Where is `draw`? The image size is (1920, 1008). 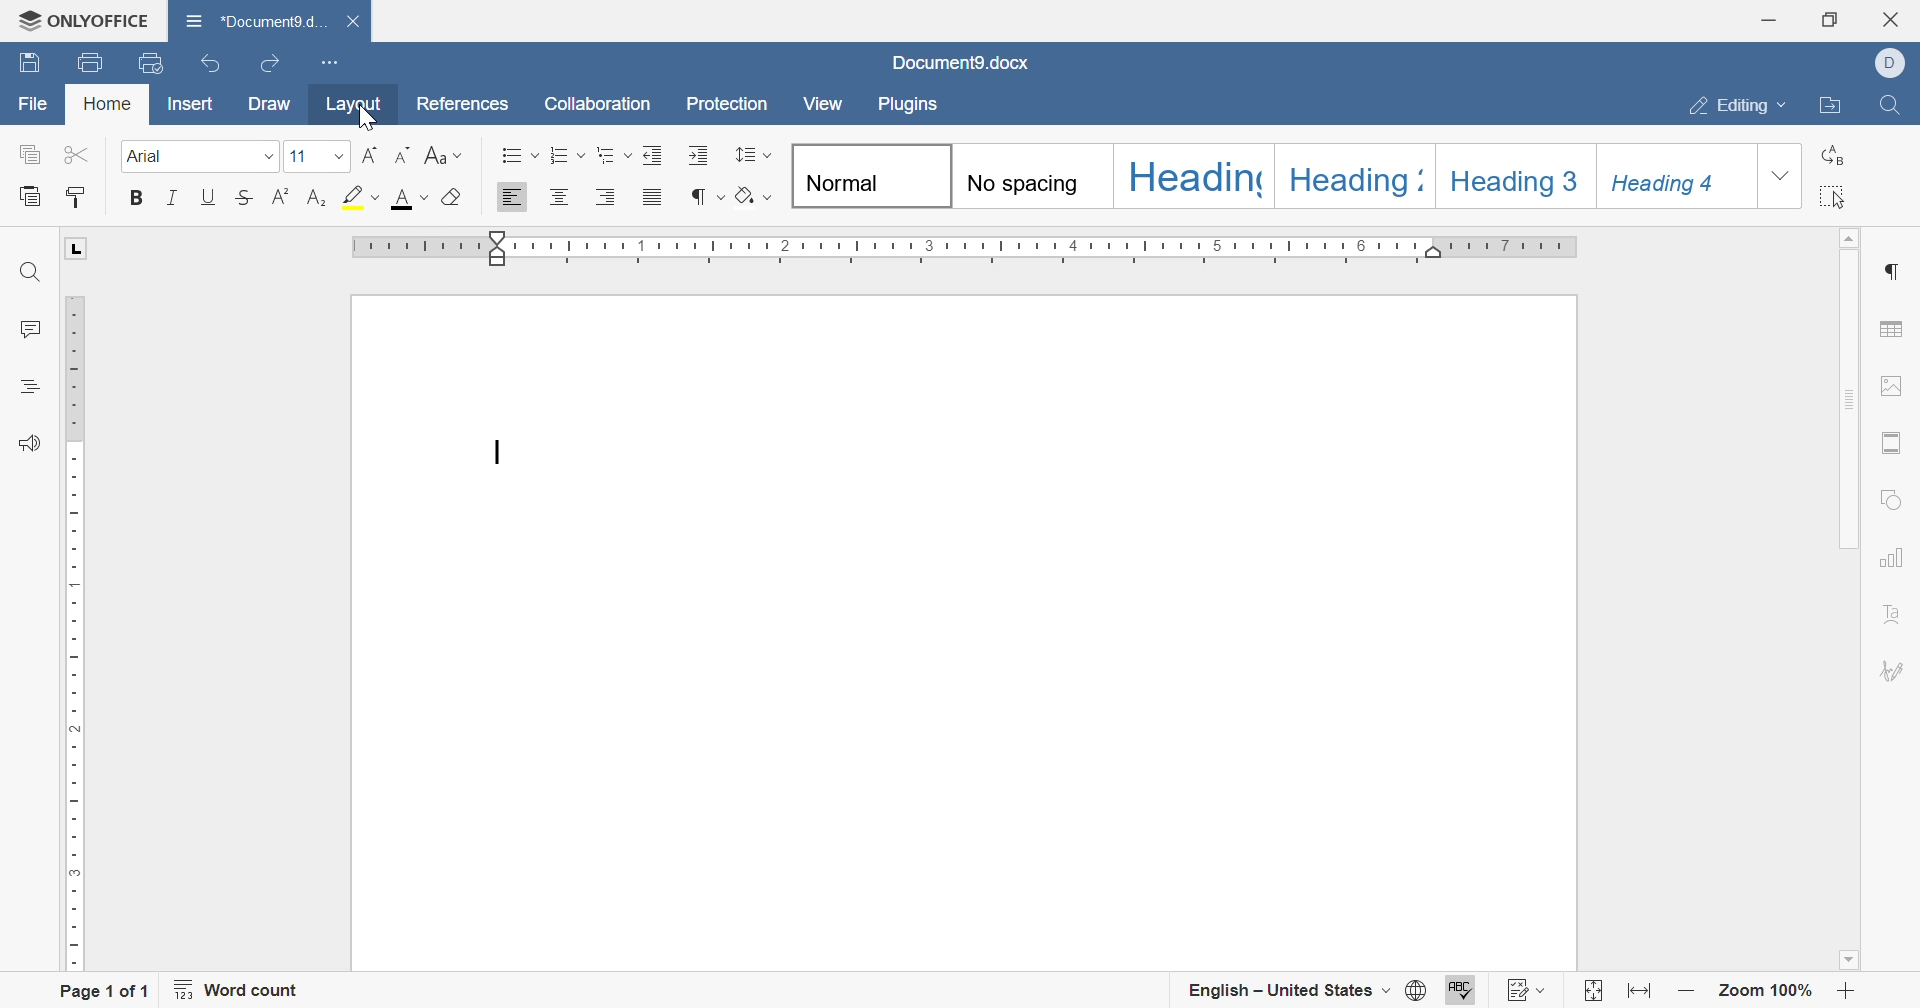
draw is located at coordinates (271, 104).